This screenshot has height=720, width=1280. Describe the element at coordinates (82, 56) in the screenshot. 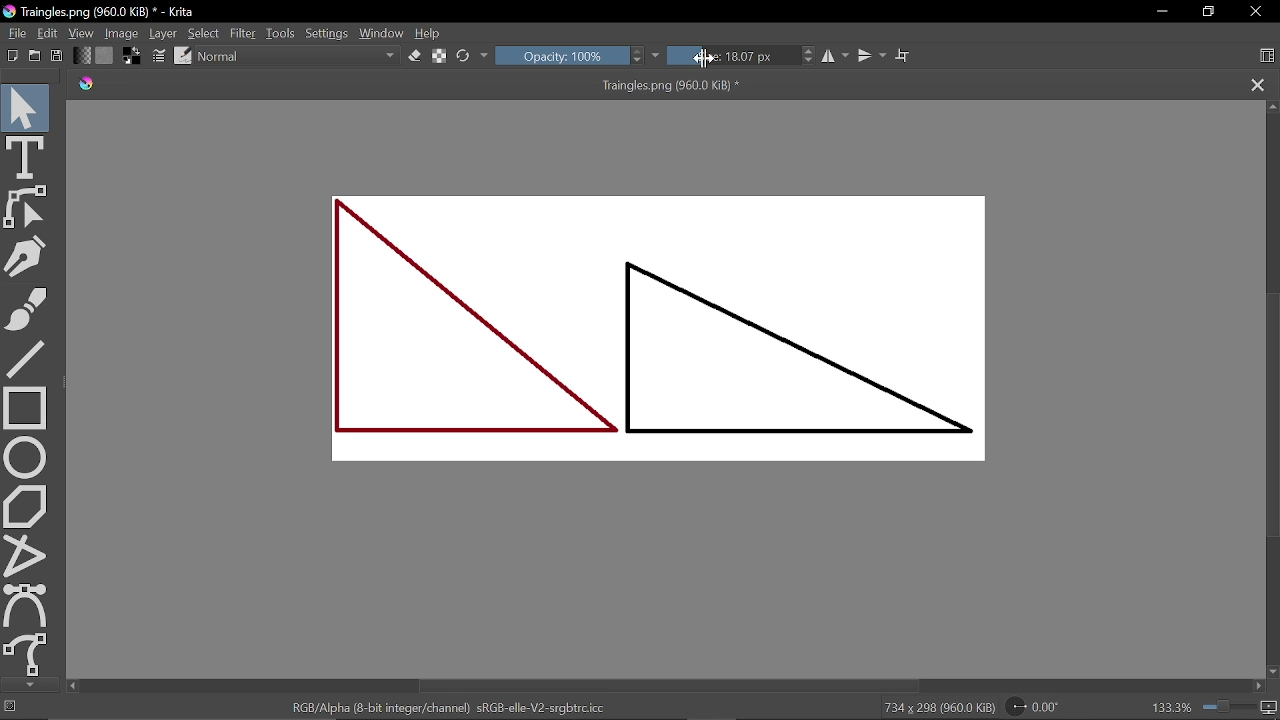

I see `Fill gradient` at that location.